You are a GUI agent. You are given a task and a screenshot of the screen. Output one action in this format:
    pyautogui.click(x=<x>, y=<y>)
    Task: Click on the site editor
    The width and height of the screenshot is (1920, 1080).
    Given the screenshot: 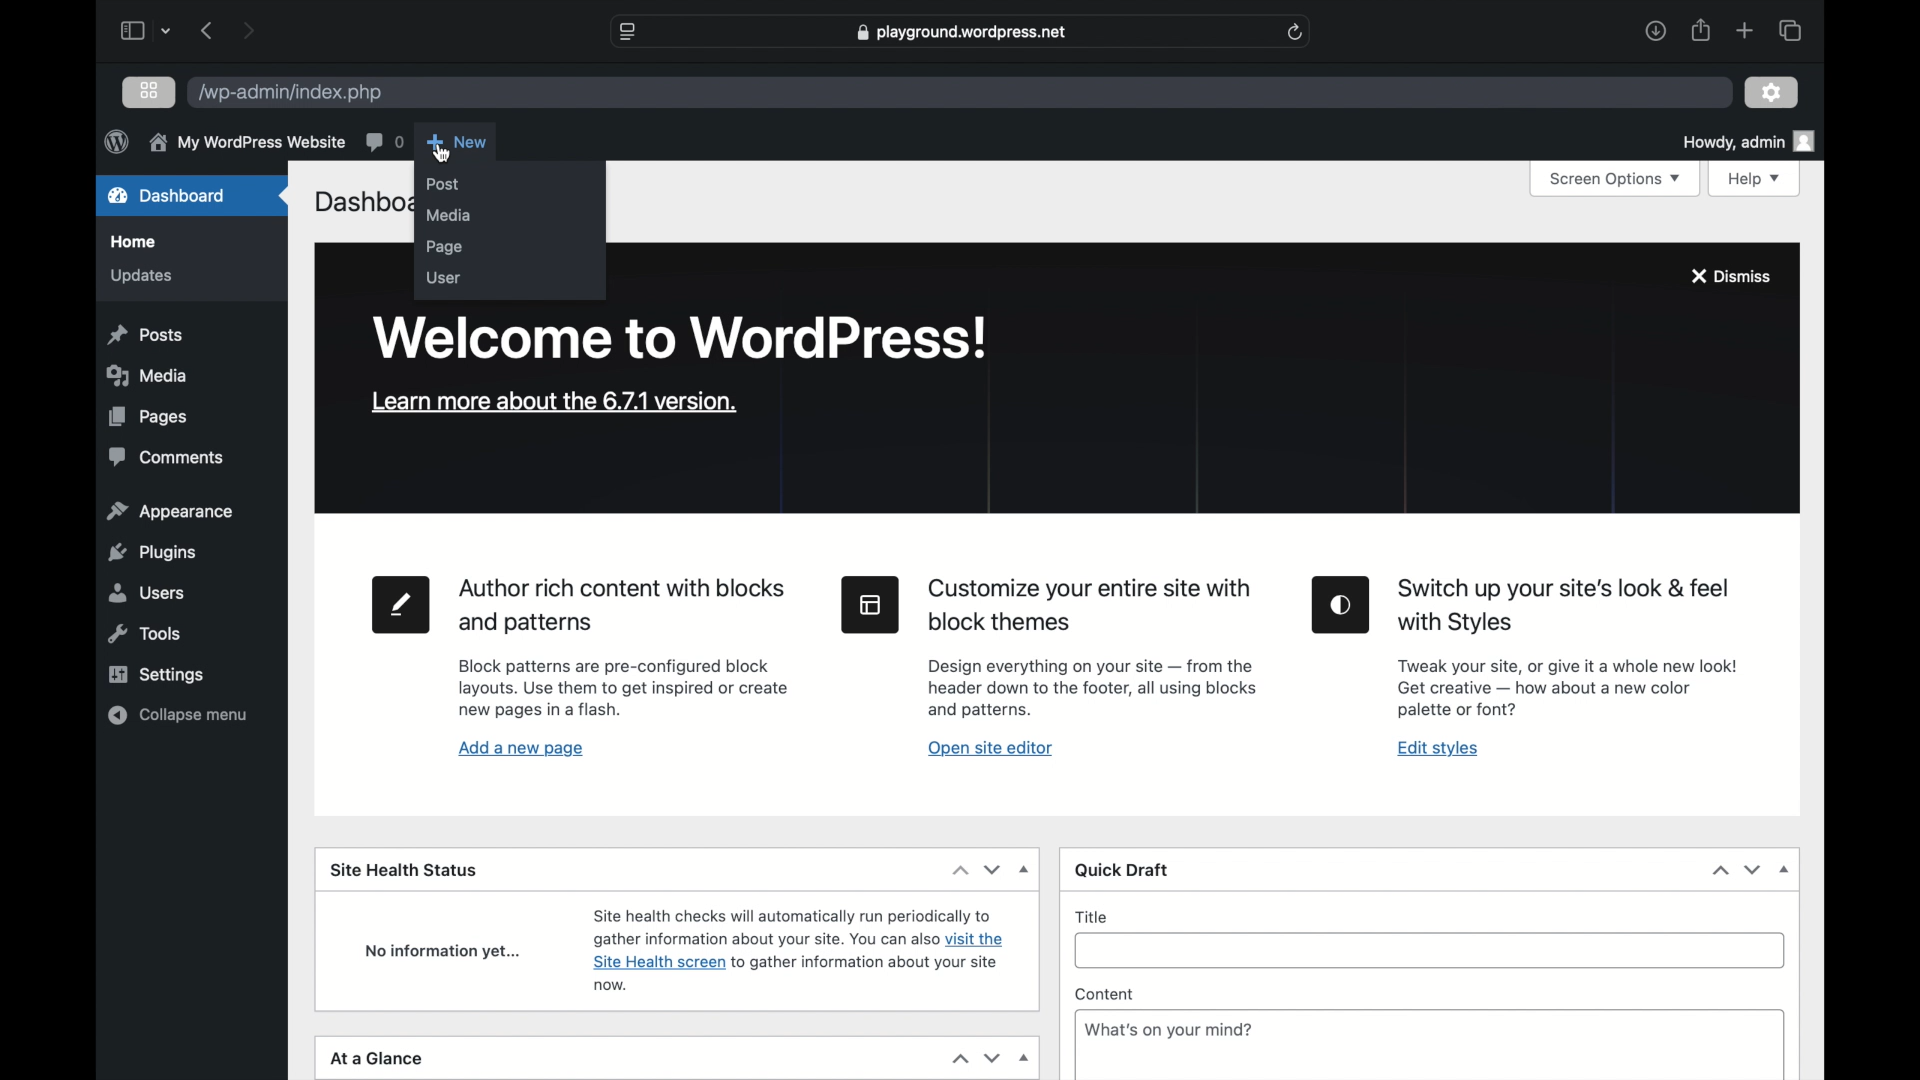 What is the action you would take?
    pyautogui.click(x=870, y=604)
    